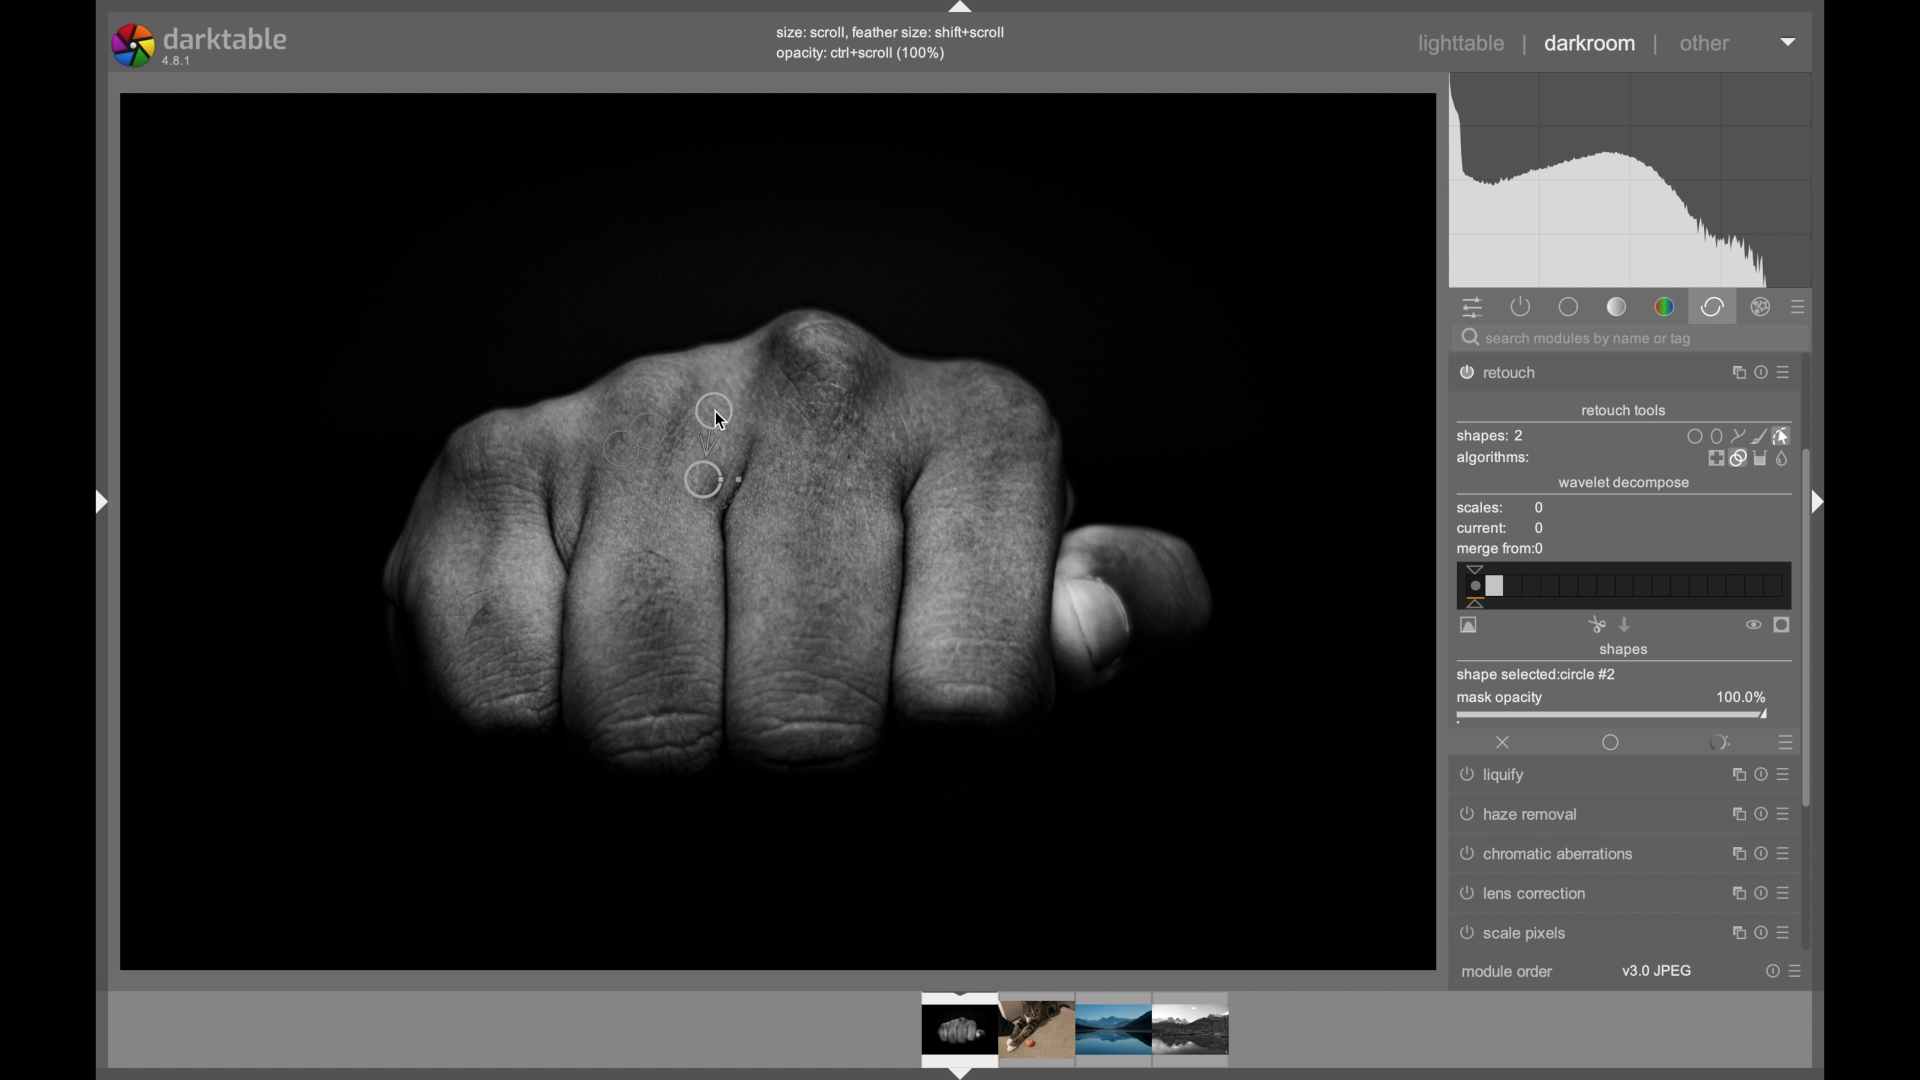 Image resolution: width=1920 pixels, height=1080 pixels. I want to click on base, so click(1568, 306).